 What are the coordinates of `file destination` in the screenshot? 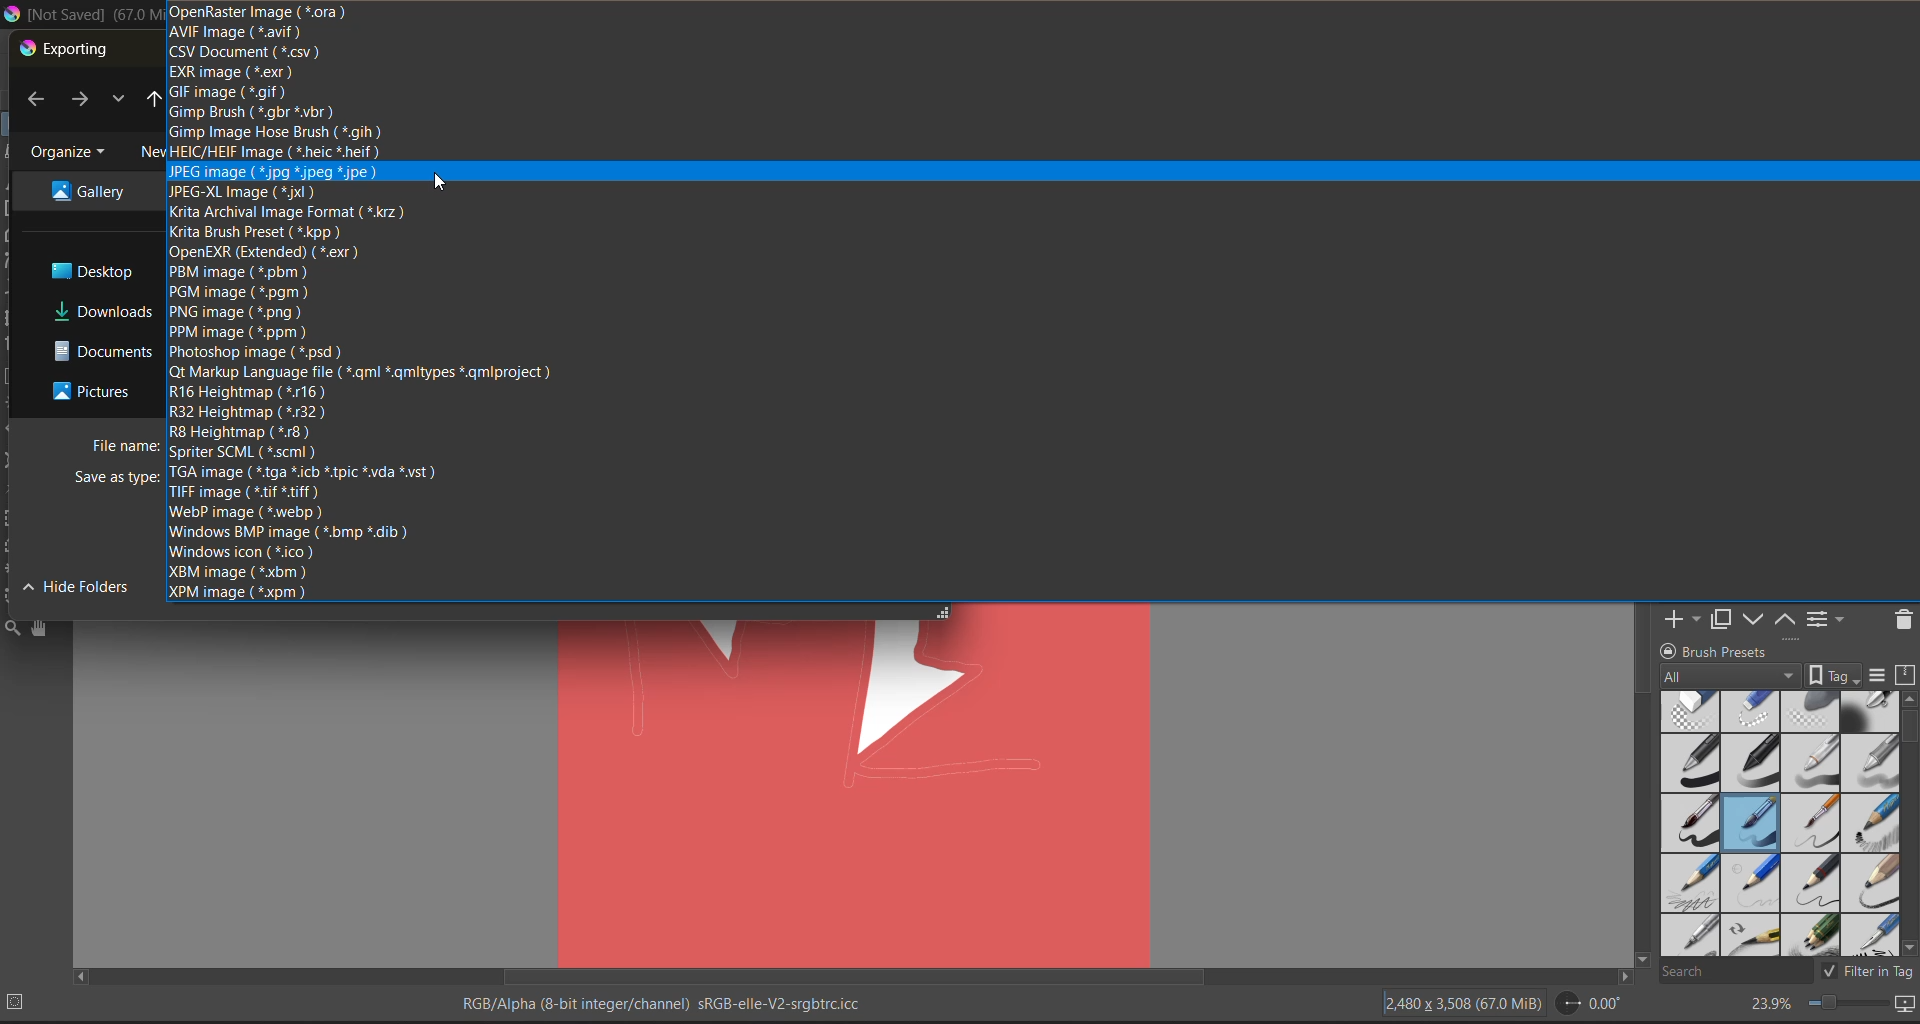 It's located at (89, 192).